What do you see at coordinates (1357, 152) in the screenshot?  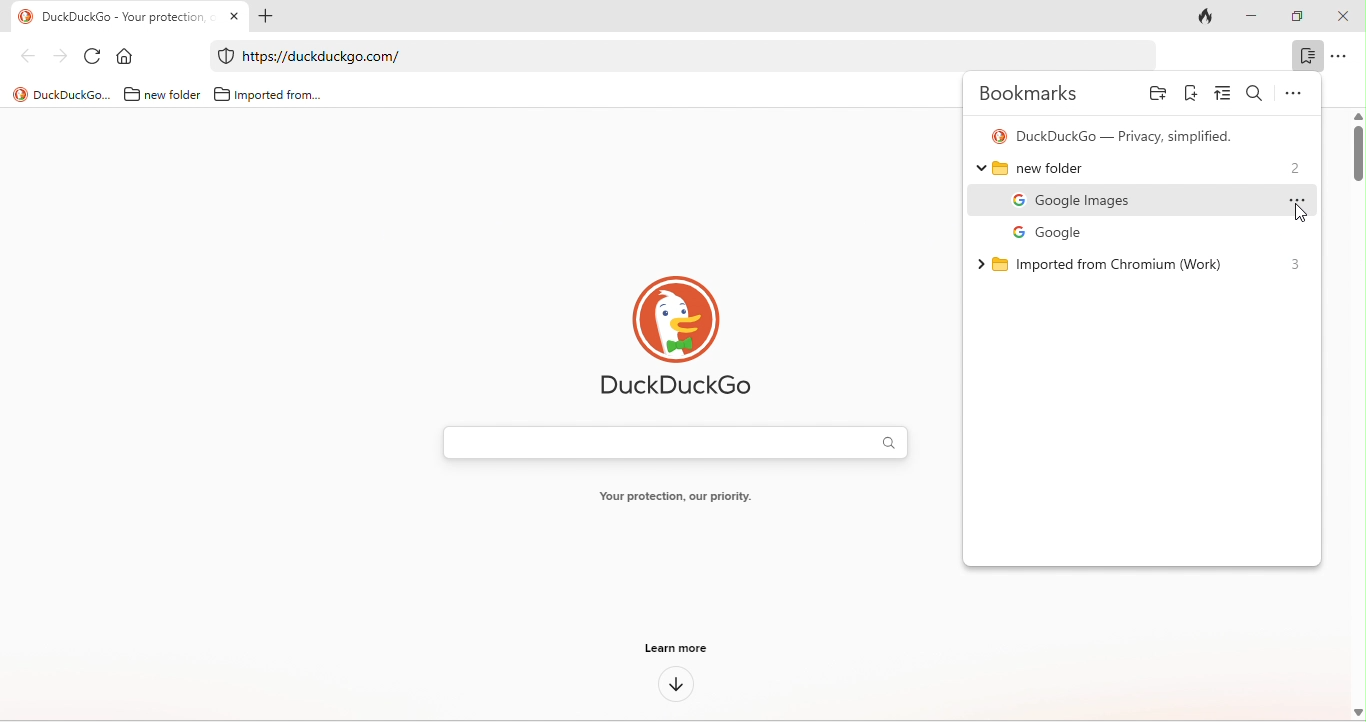 I see `vertical scroll bar` at bounding box center [1357, 152].